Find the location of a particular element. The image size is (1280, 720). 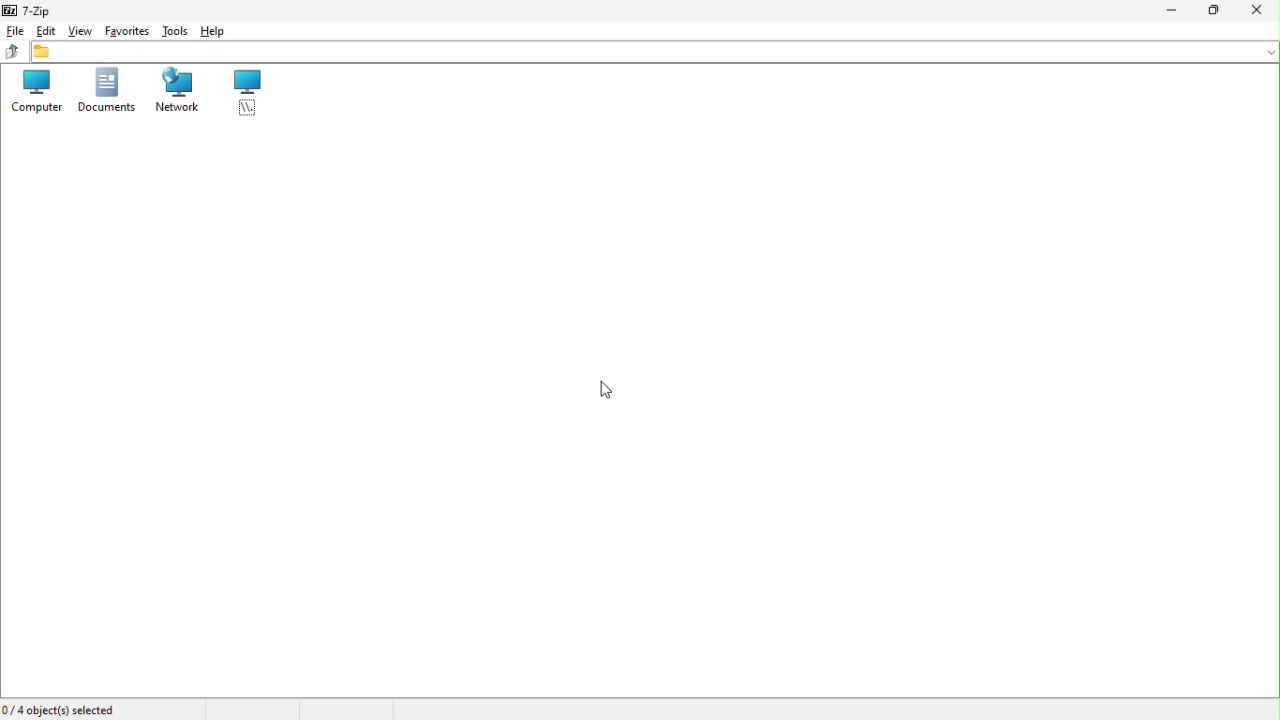

minimize is located at coordinates (1167, 11).